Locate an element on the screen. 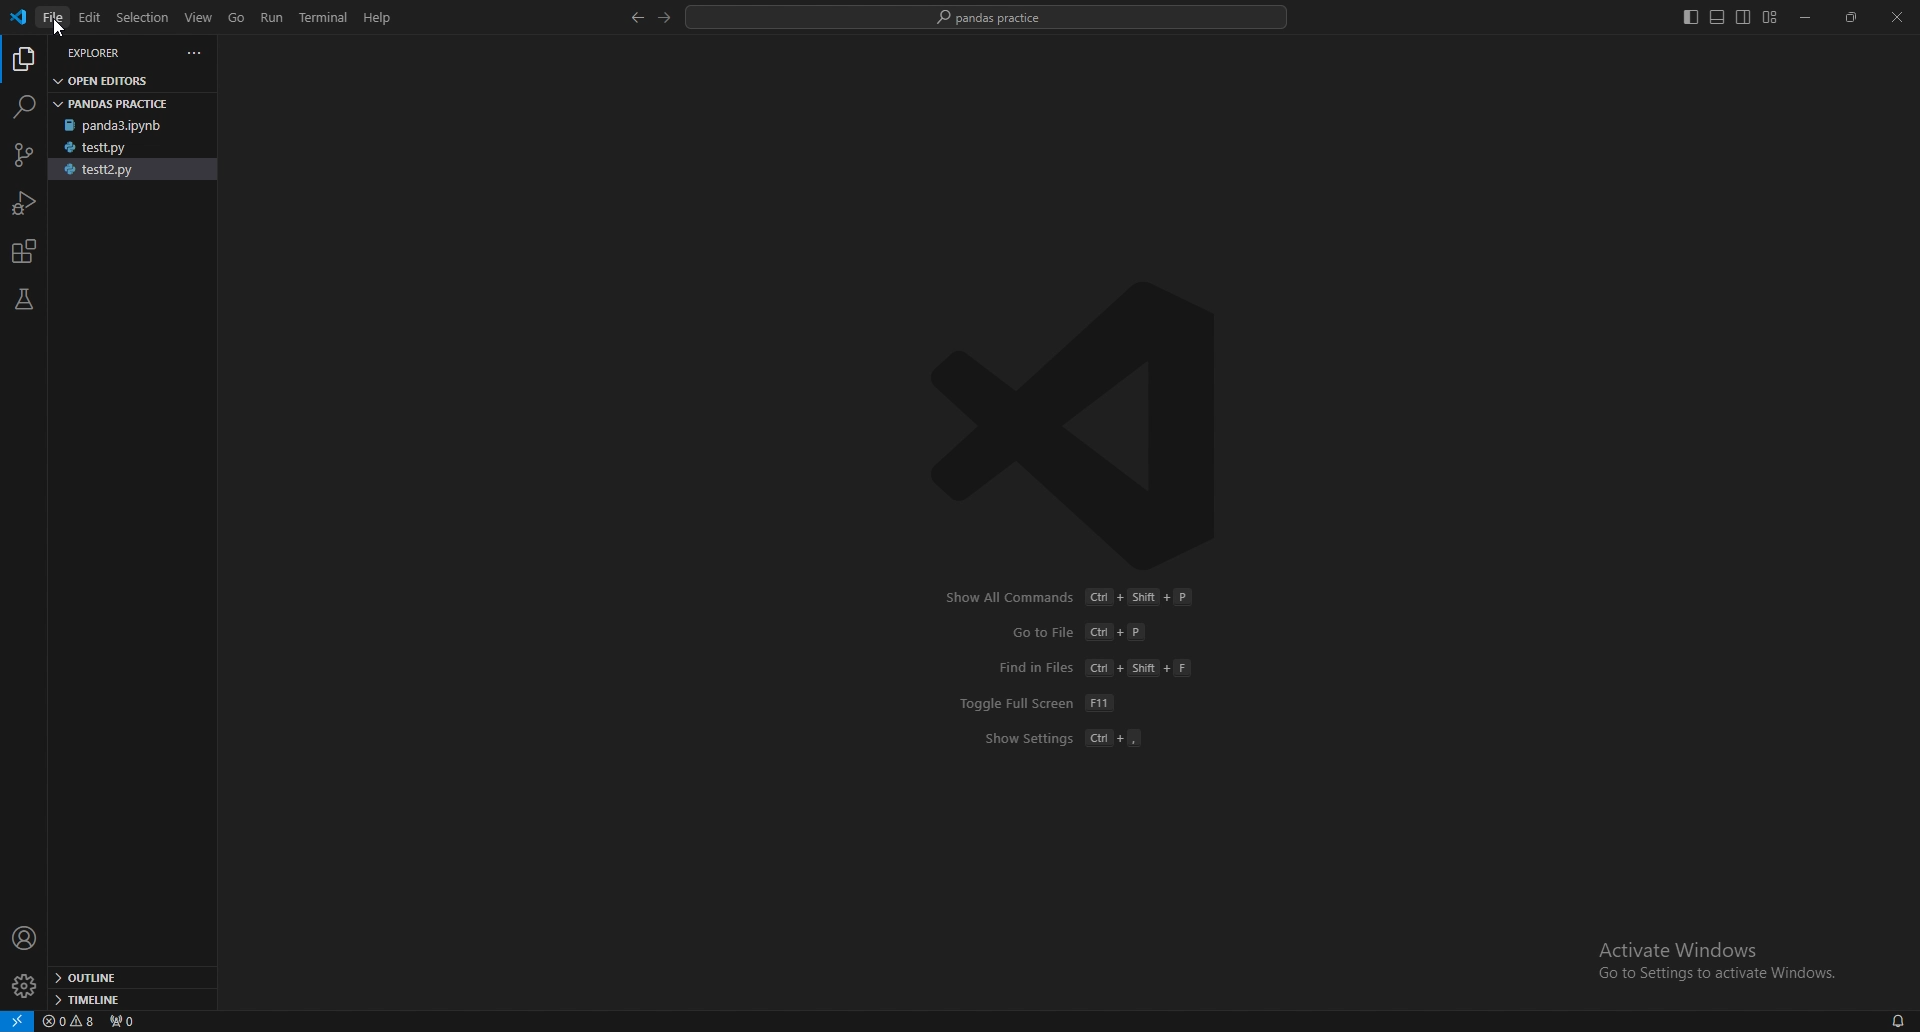 This screenshot has width=1920, height=1032. back is located at coordinates (636, 19).